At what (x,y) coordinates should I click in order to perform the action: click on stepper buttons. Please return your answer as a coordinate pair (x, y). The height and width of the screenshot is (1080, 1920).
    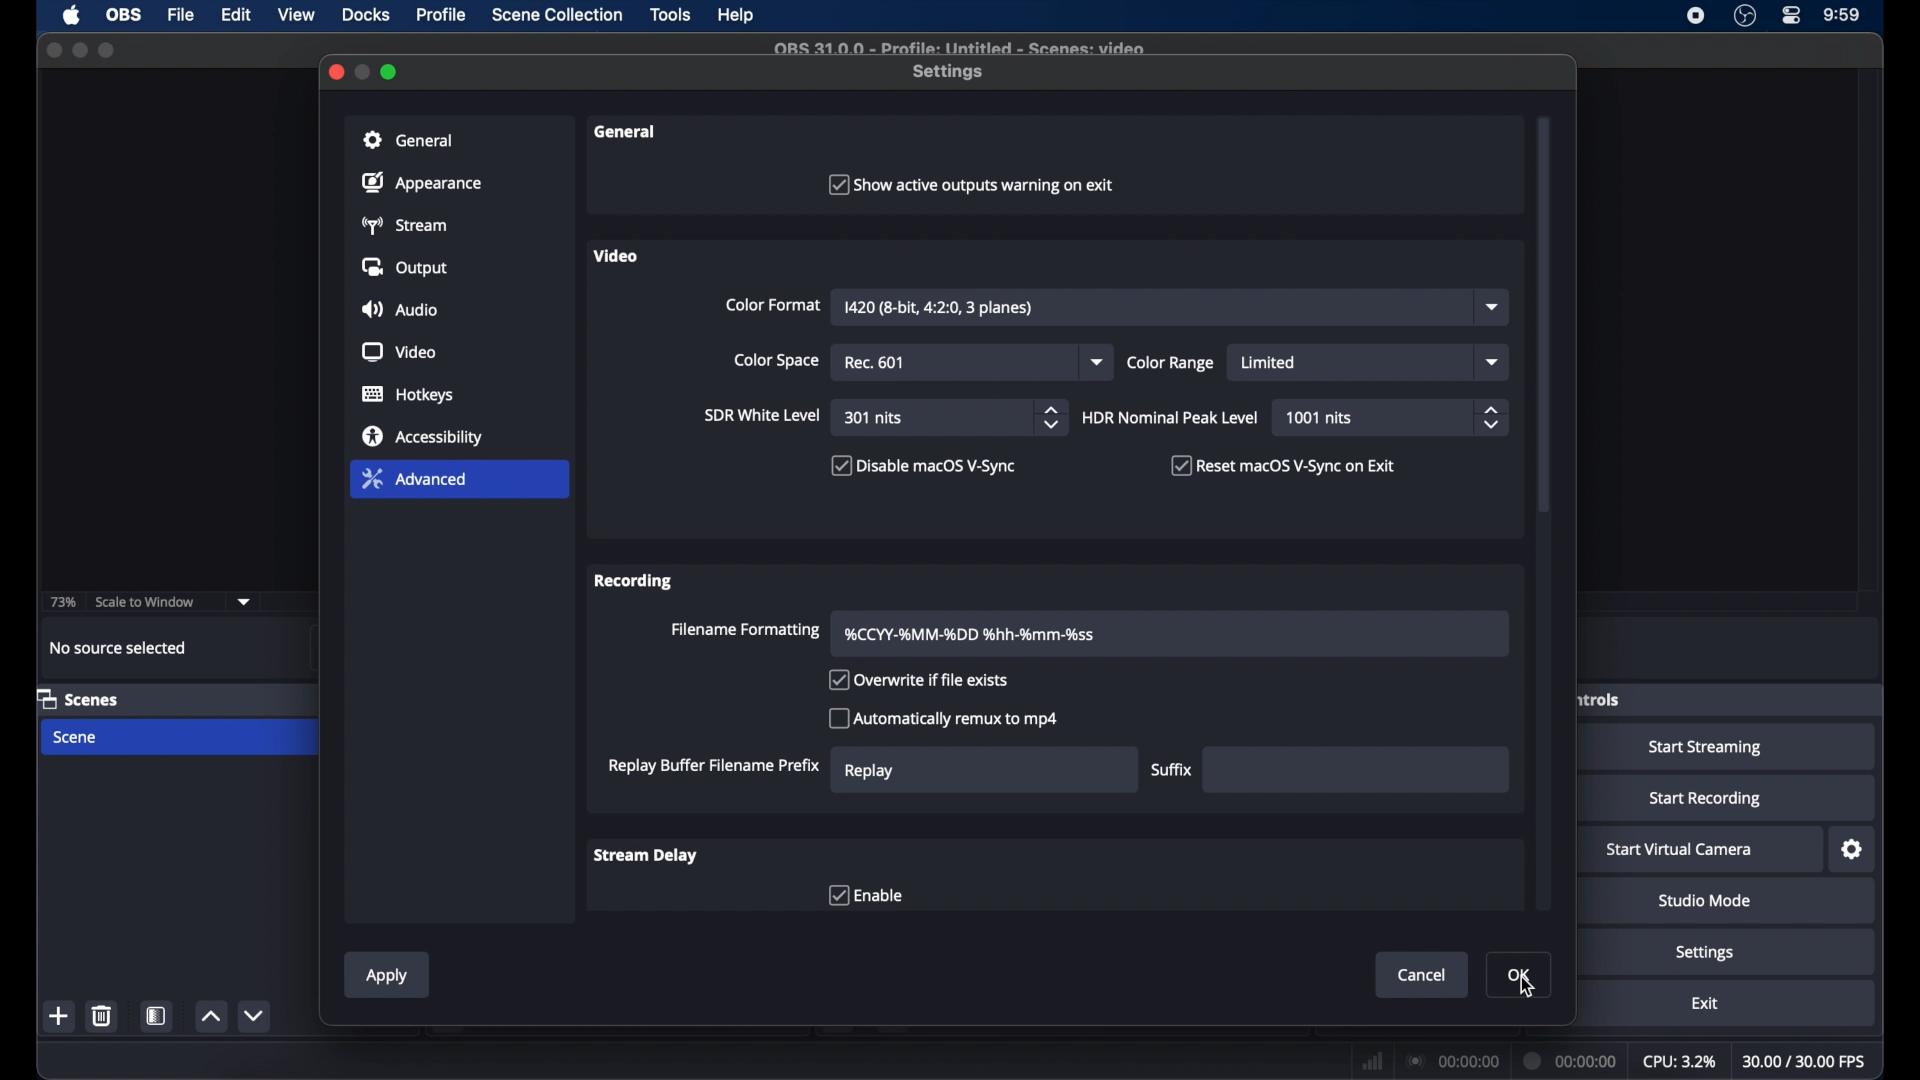
    Looking at the image, I should click on (1052, 418).